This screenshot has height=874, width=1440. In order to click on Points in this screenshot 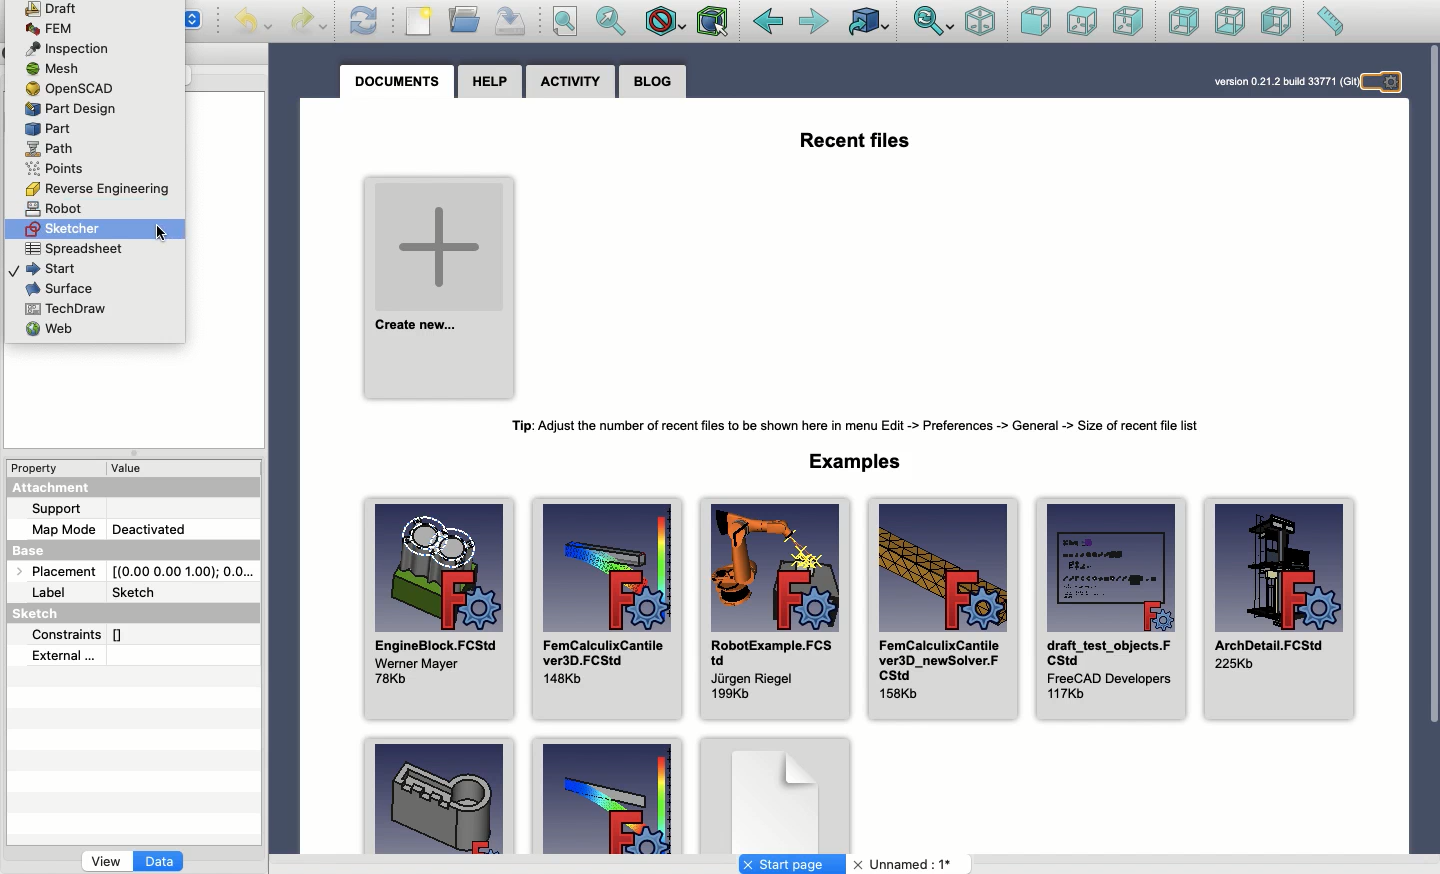, I will do `click(51, 169)`.